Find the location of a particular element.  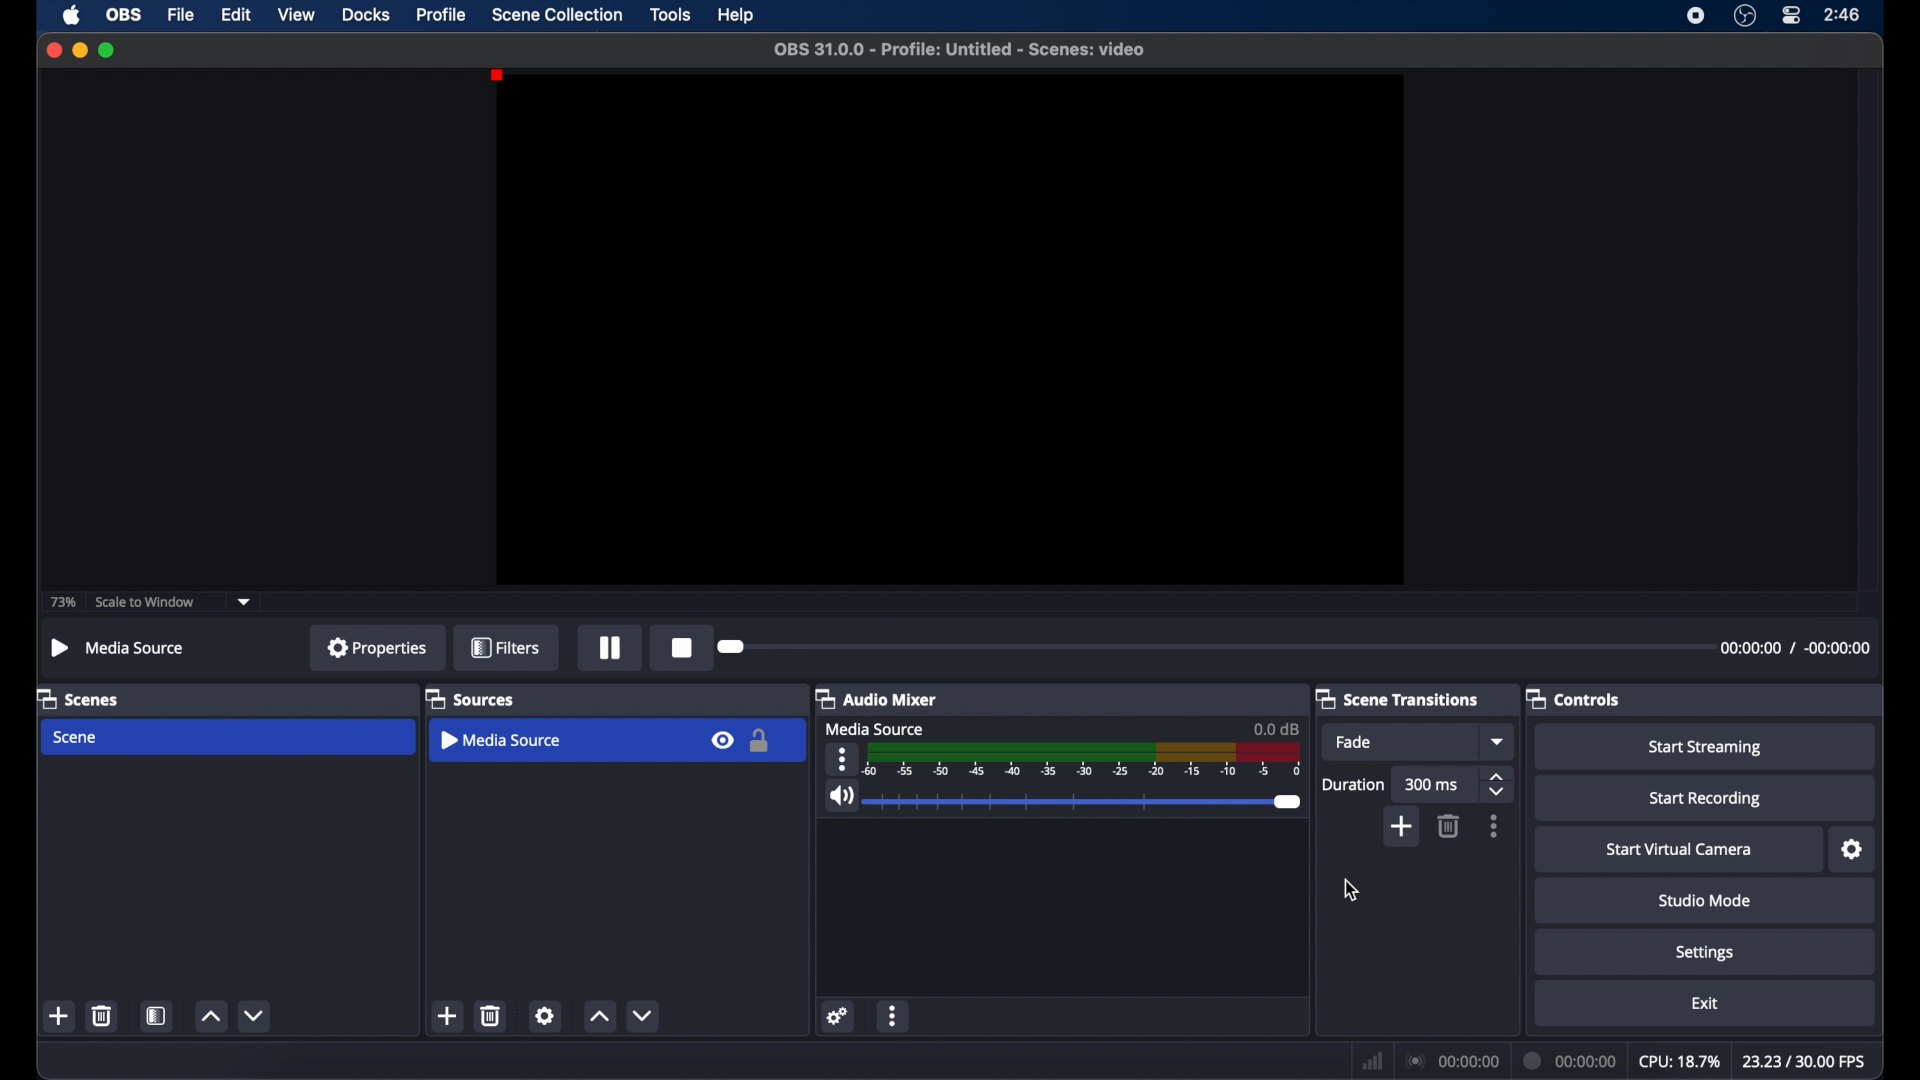

settings is located at coordinates (545, 1015).